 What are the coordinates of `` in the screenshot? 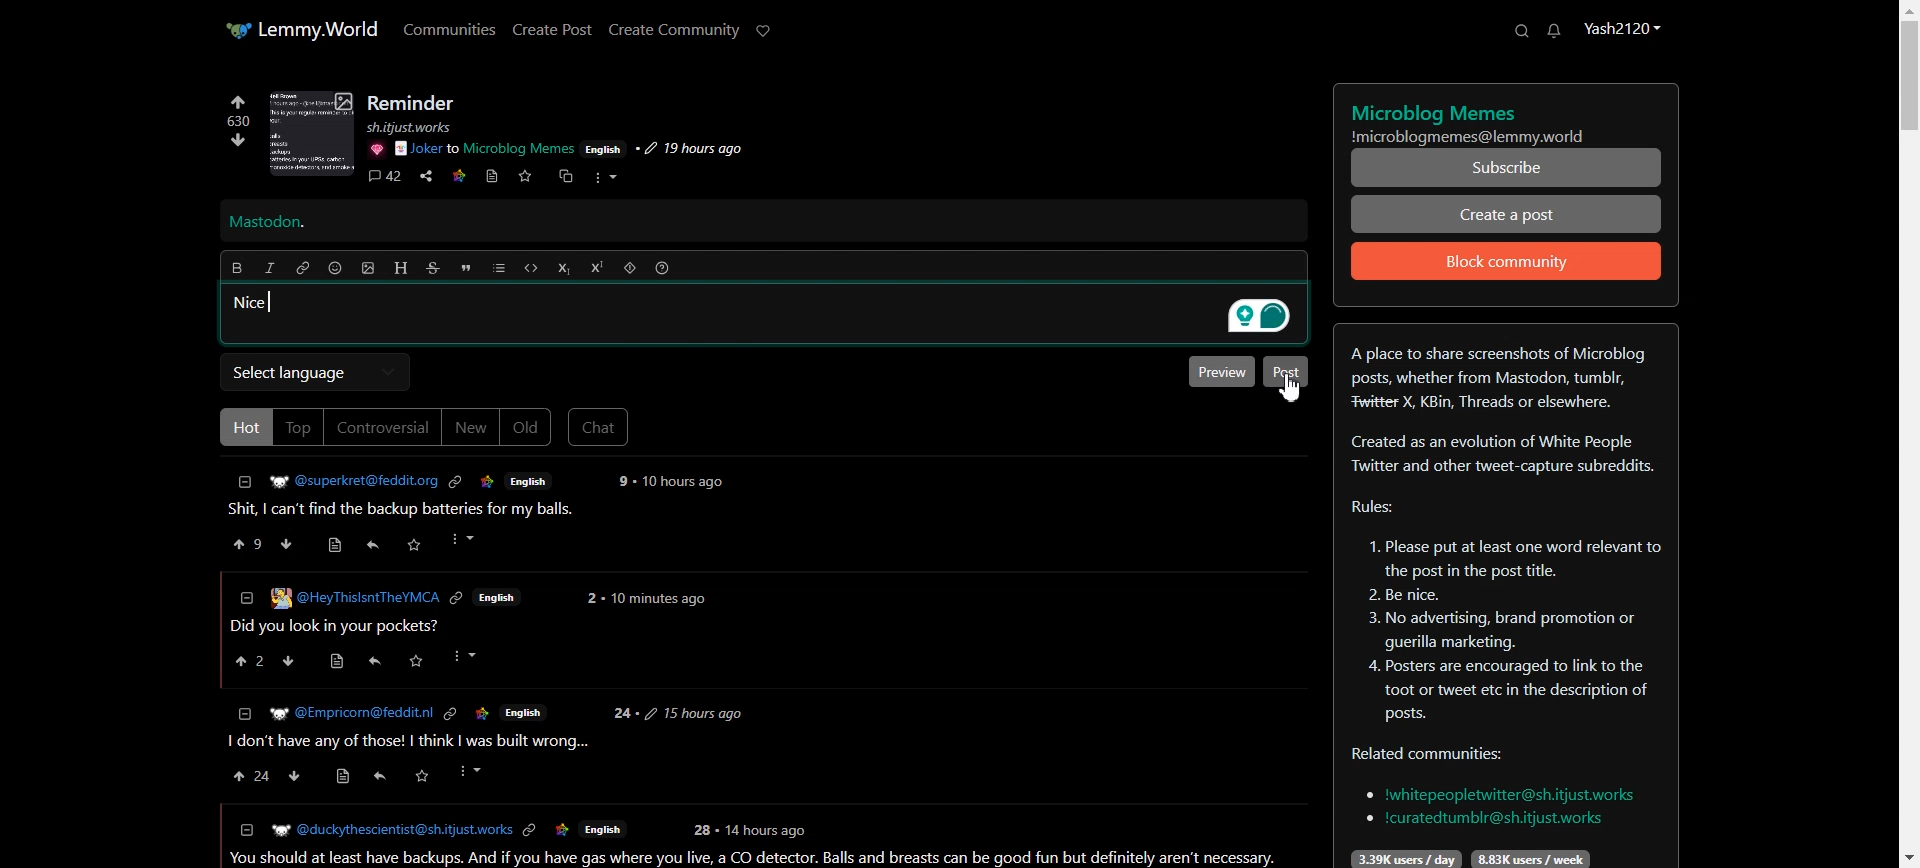 It's located at (374, 661).